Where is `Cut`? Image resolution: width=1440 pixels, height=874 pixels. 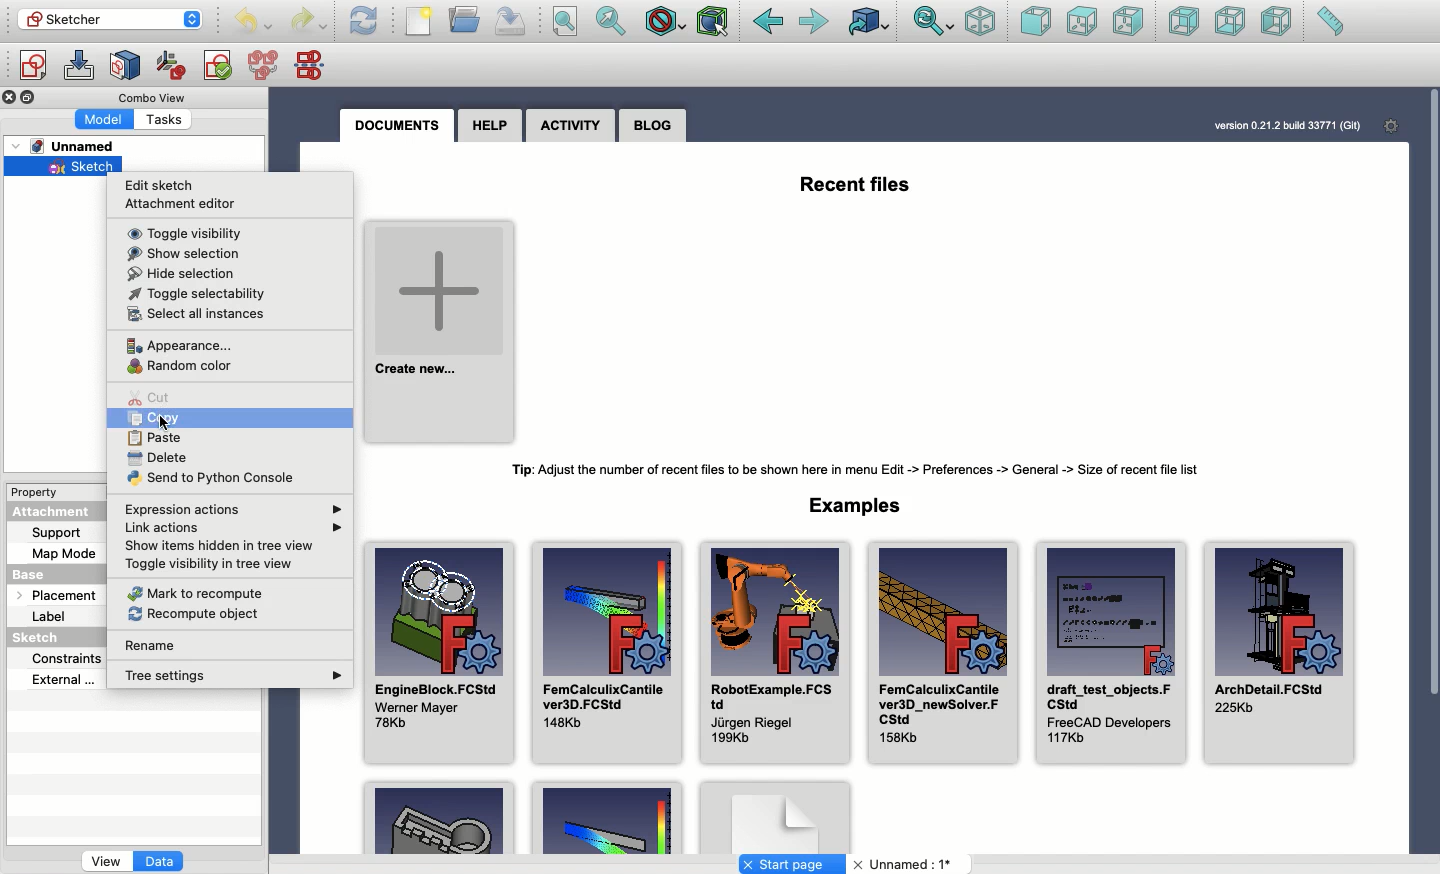 Cut is located at coordinates (152, 396).